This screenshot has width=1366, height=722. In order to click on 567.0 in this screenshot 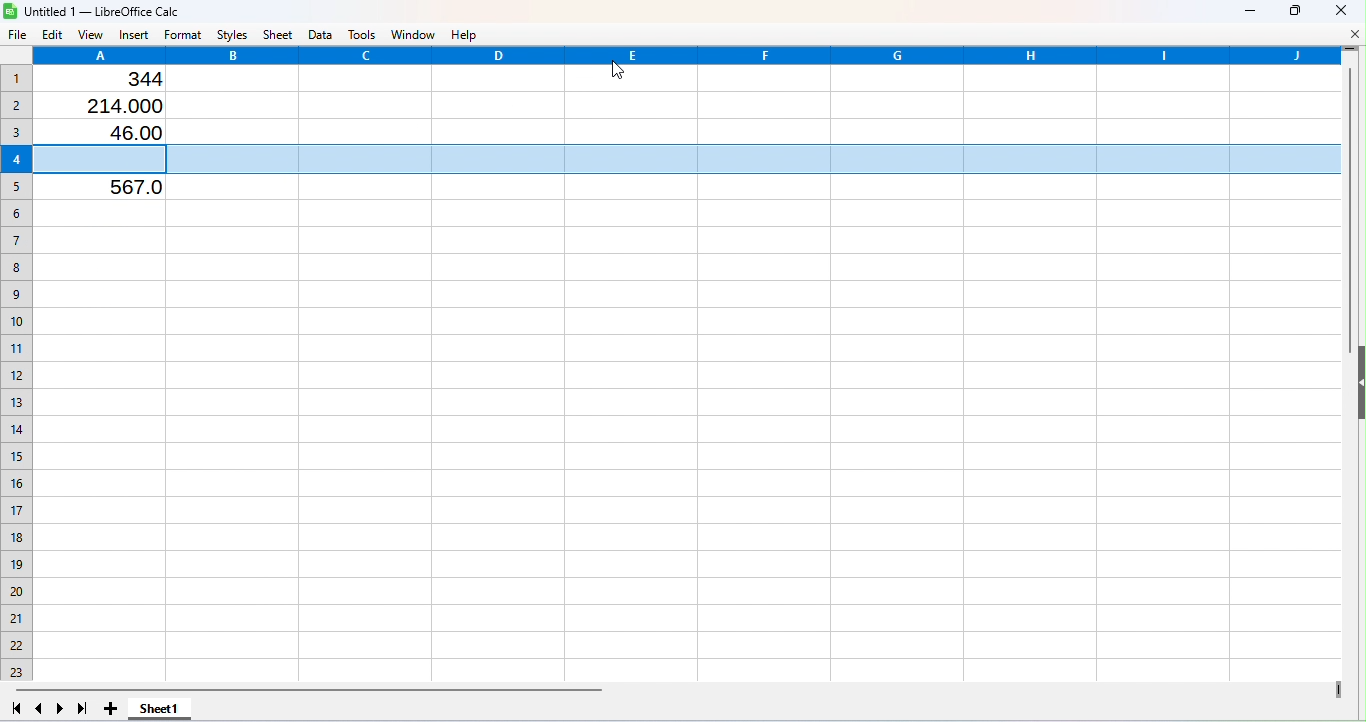, I will do `click(117, 189)`.